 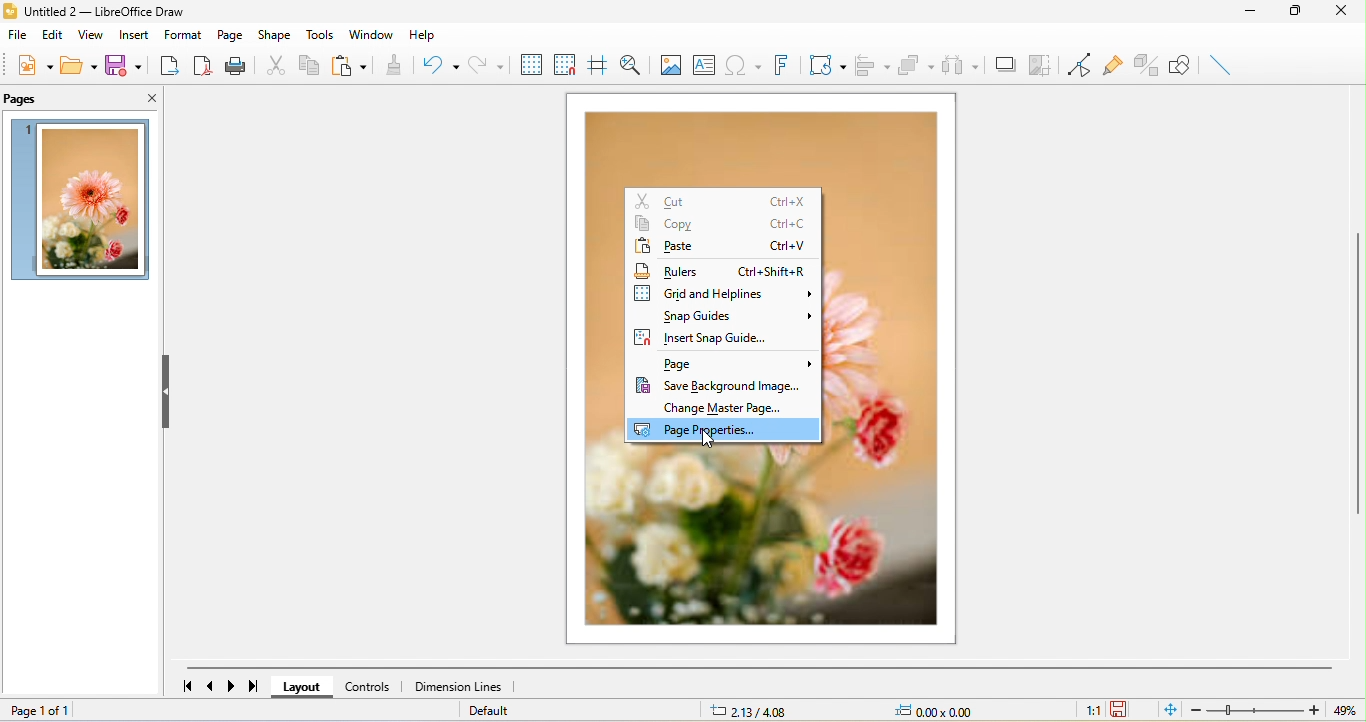 What do you see at coordinates (827, 64) in the screenshot?
I see `transformation` at bounding box center [827, 64].